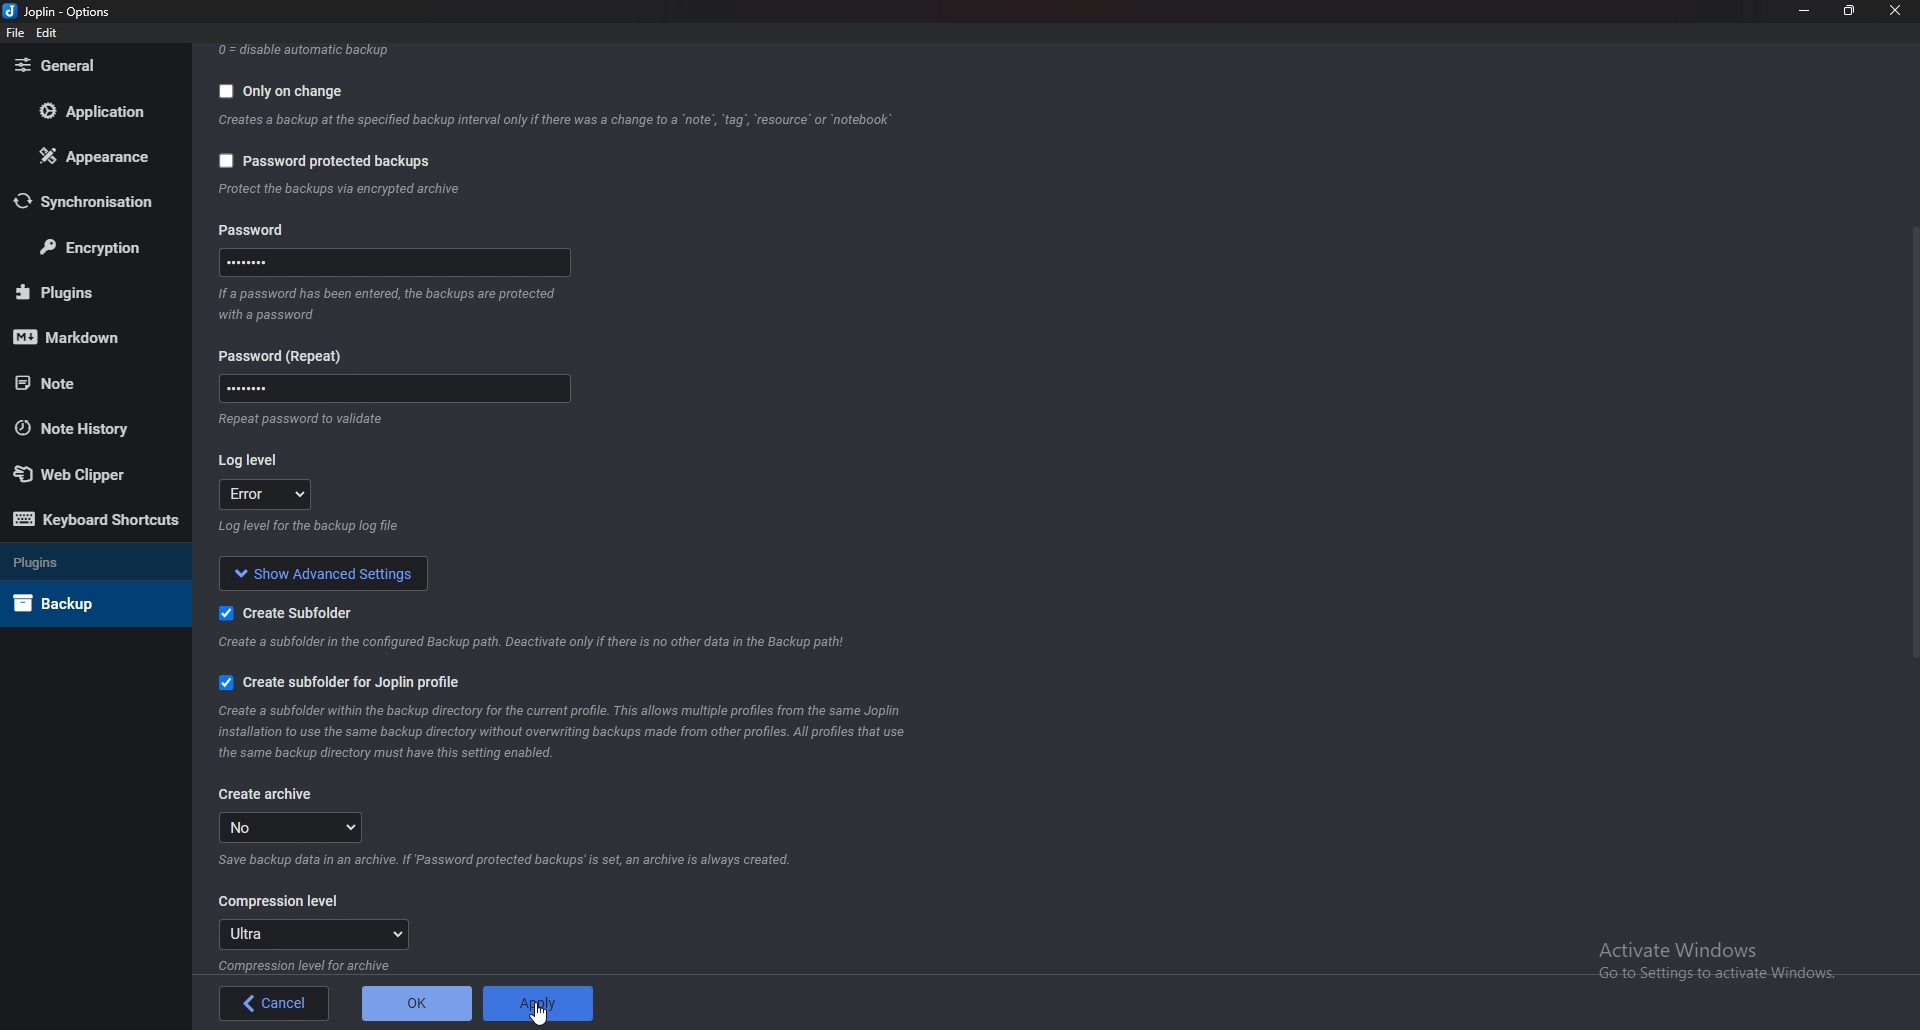 The width and height of the screenshot is (1920, 1030). I want to click on error, so click(263, 493).